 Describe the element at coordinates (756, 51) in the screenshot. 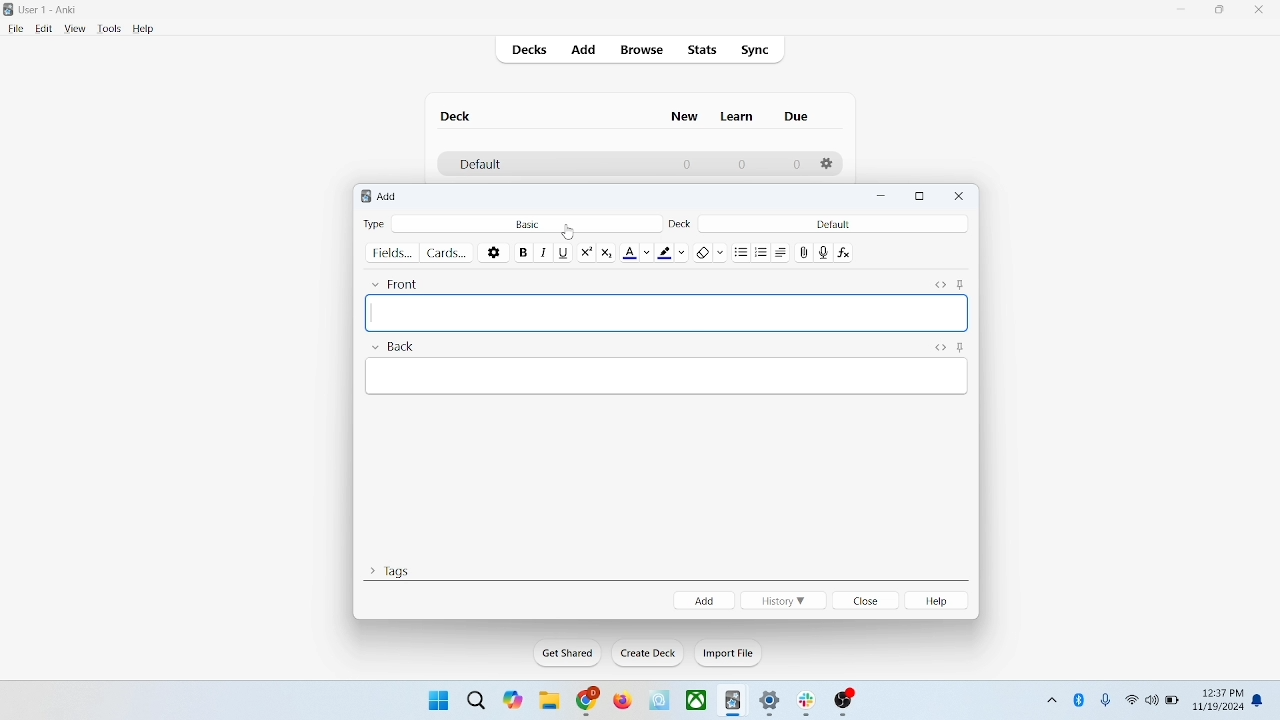

I see `sync` at that location.